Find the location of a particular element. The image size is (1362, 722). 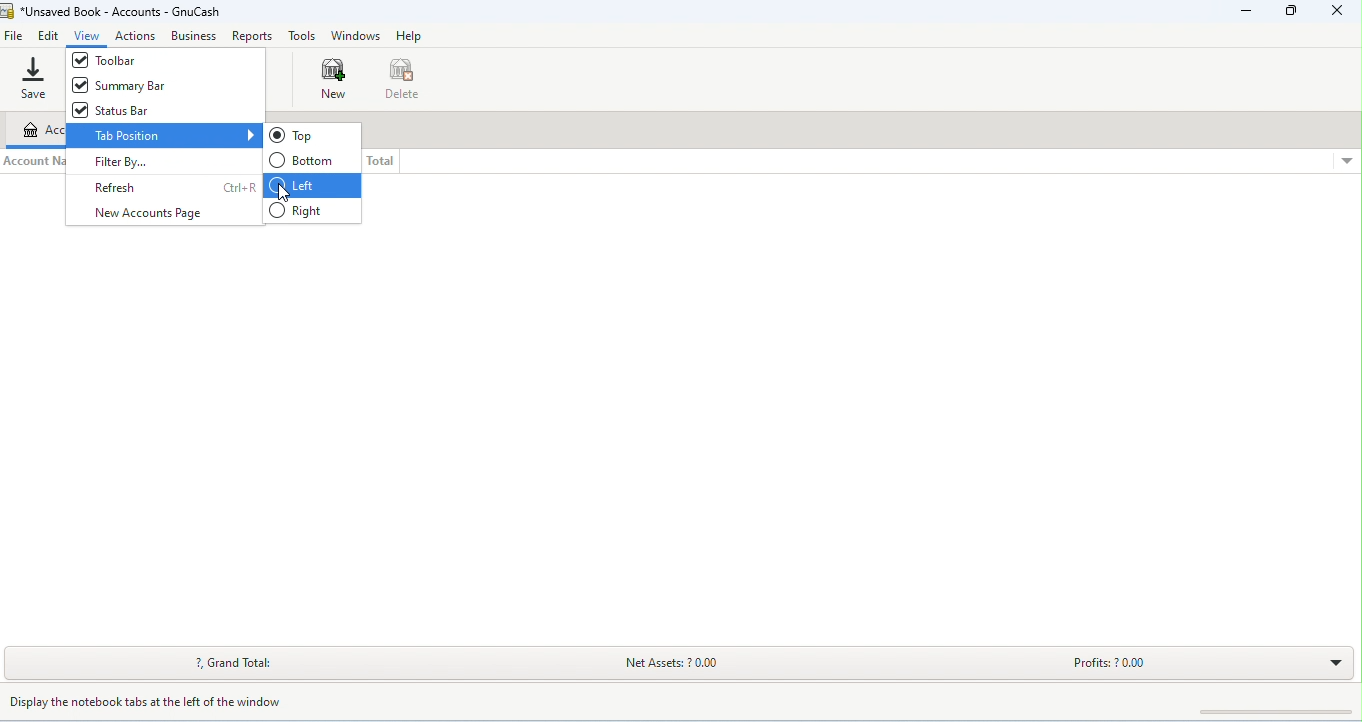

reports is located at coordinates (253, 35).